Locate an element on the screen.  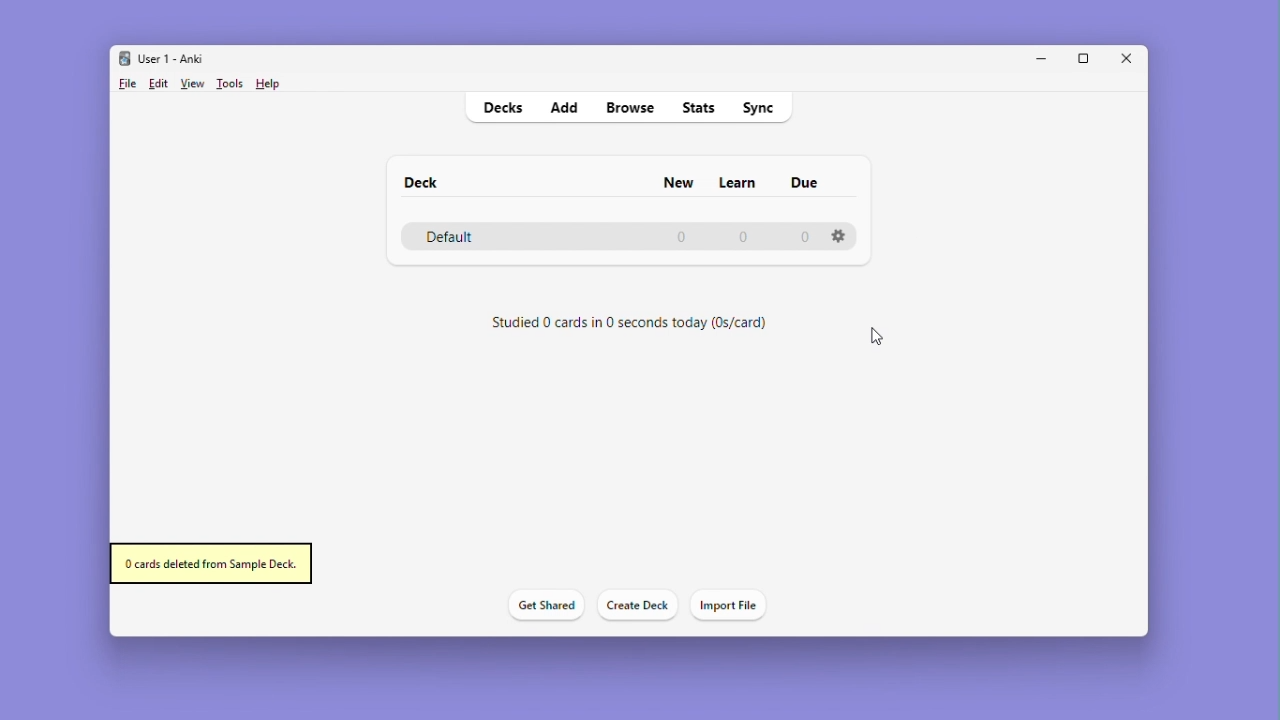
Create deck is located at coordinates (633, 606).